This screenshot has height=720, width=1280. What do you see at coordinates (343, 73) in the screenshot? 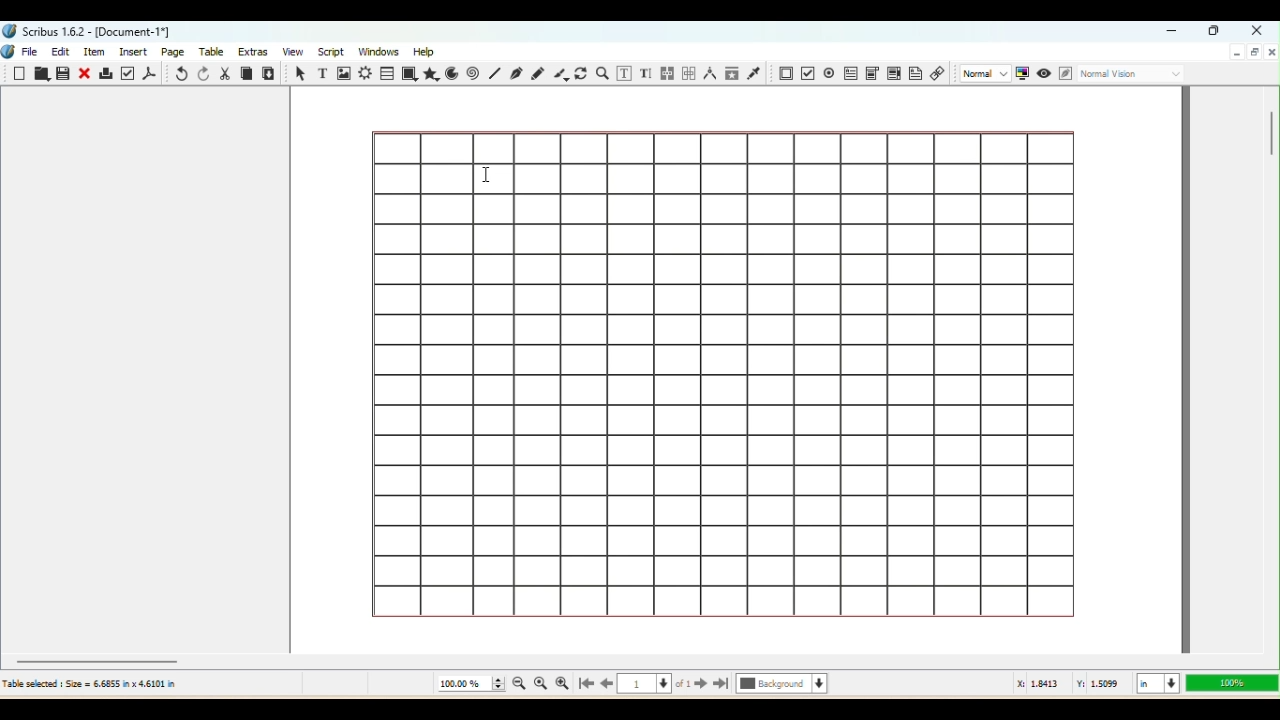
I see `Image frame` at bounding box center [343, 73].